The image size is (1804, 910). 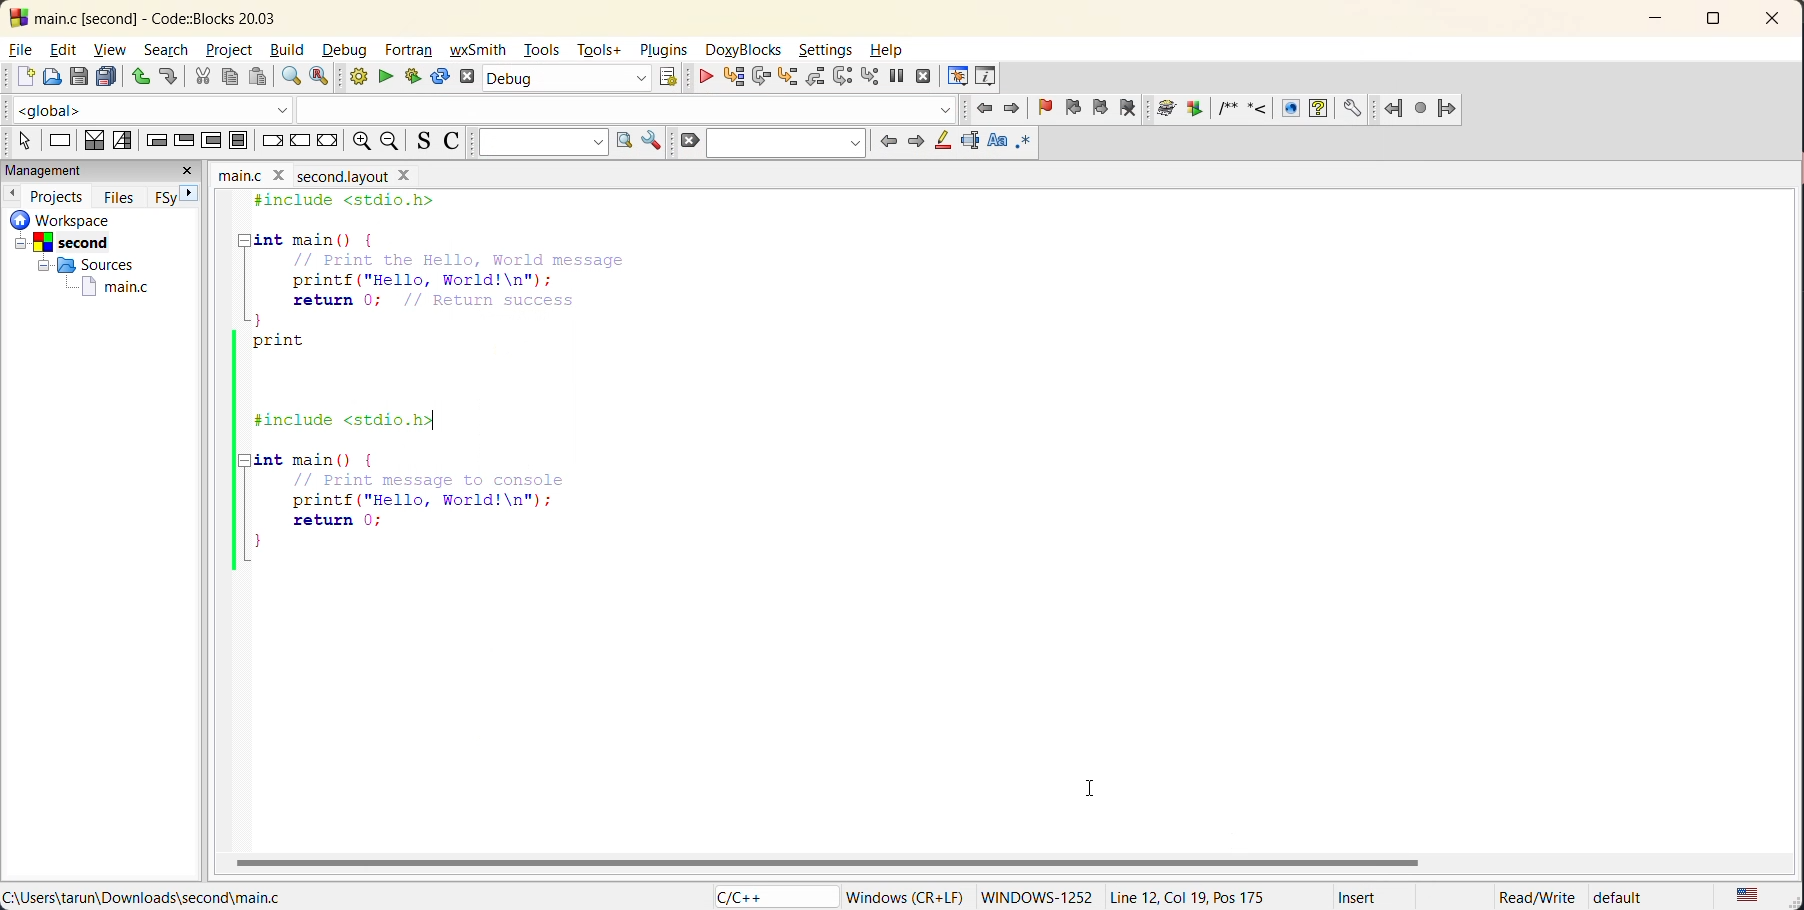 What do you see at coordinates (1027, 141) in the screenshot?
I see `use regex` at bounding box center [1027, 141].